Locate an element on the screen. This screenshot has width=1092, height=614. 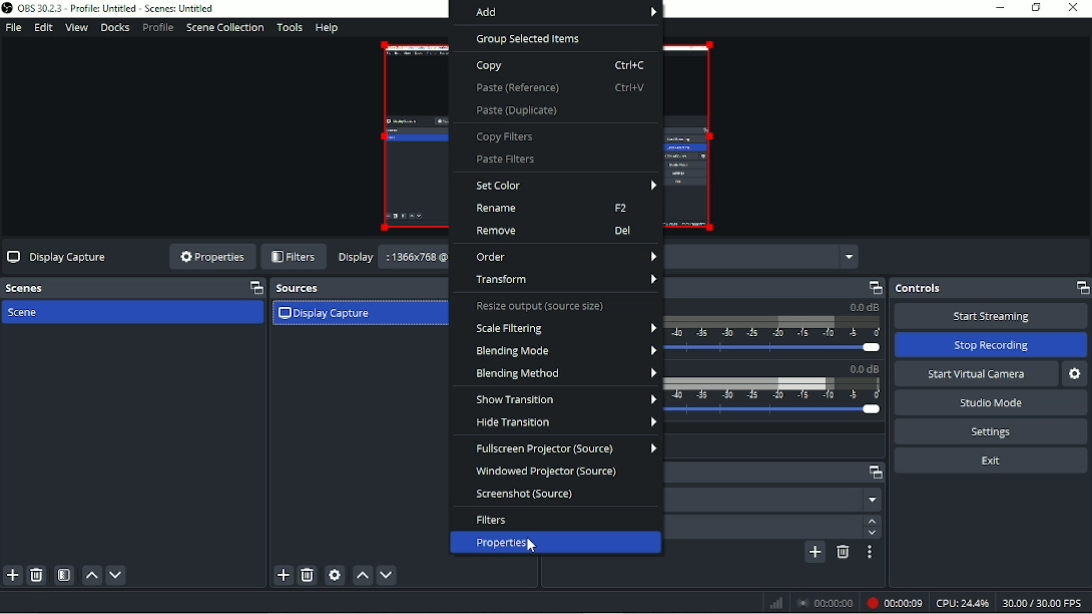
Properties is located at coordinates (211, 256).